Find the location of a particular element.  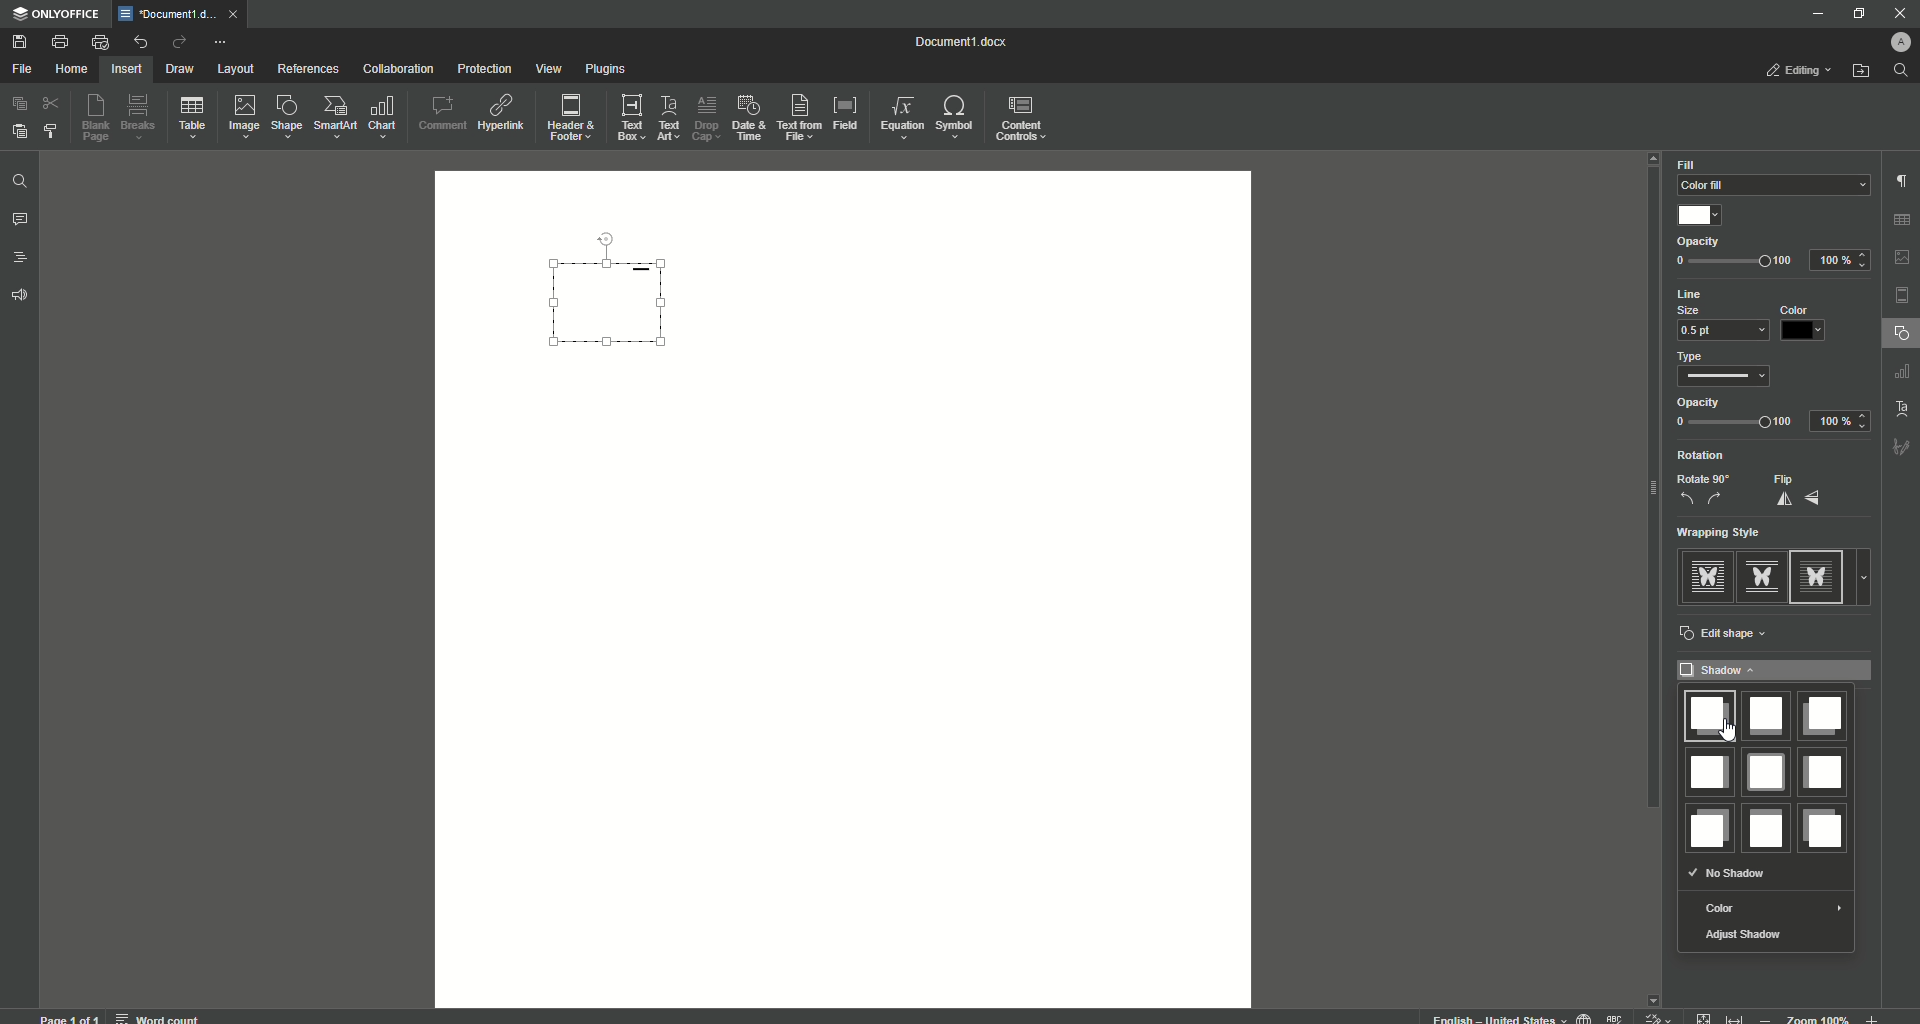

100% is located at coordinates (1840, 422).